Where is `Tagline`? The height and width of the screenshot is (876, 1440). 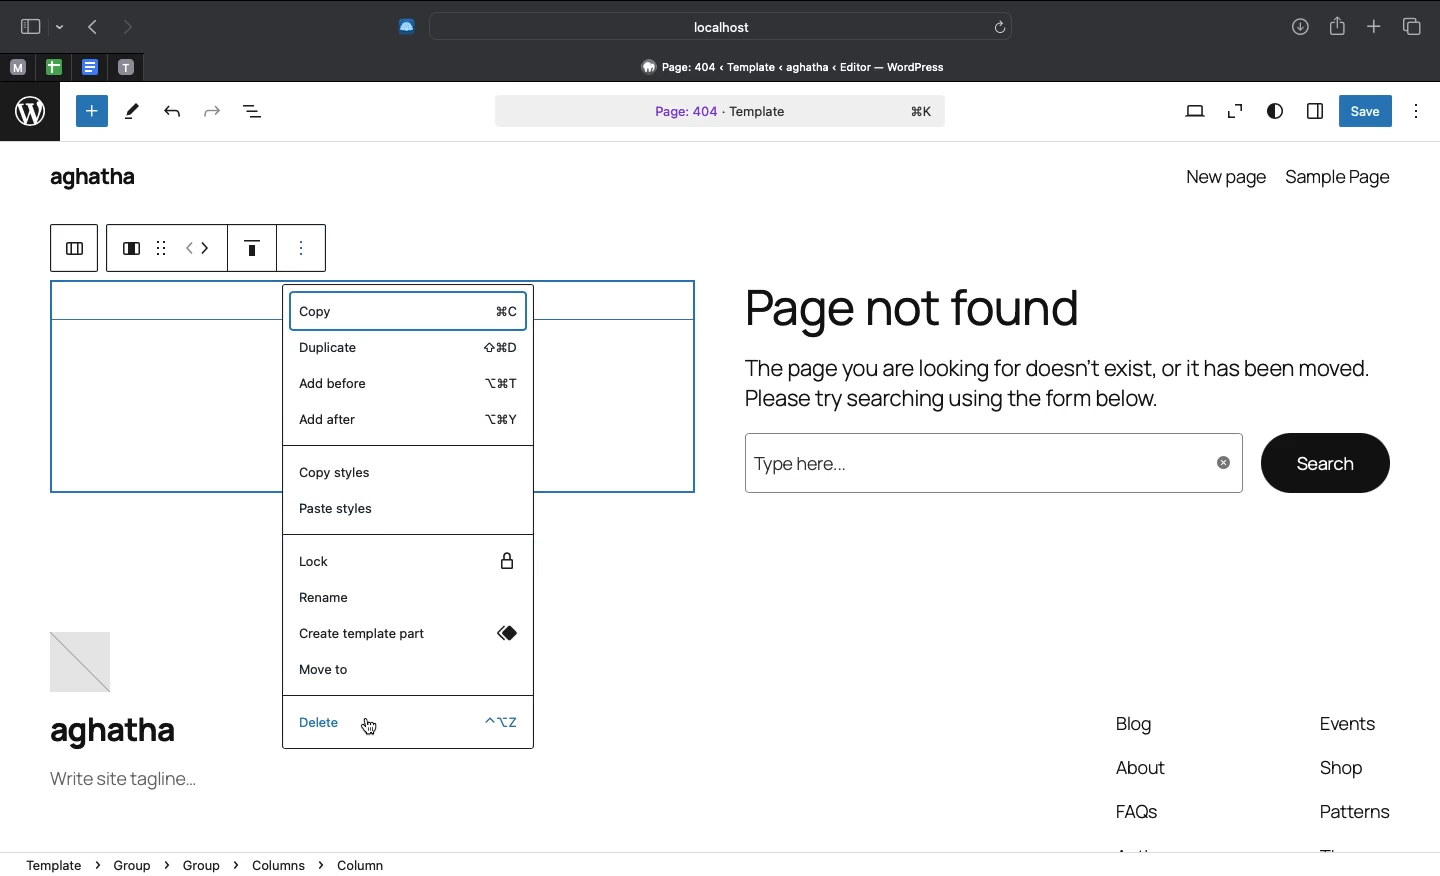 Tagline is located at coordinates (128, 780).